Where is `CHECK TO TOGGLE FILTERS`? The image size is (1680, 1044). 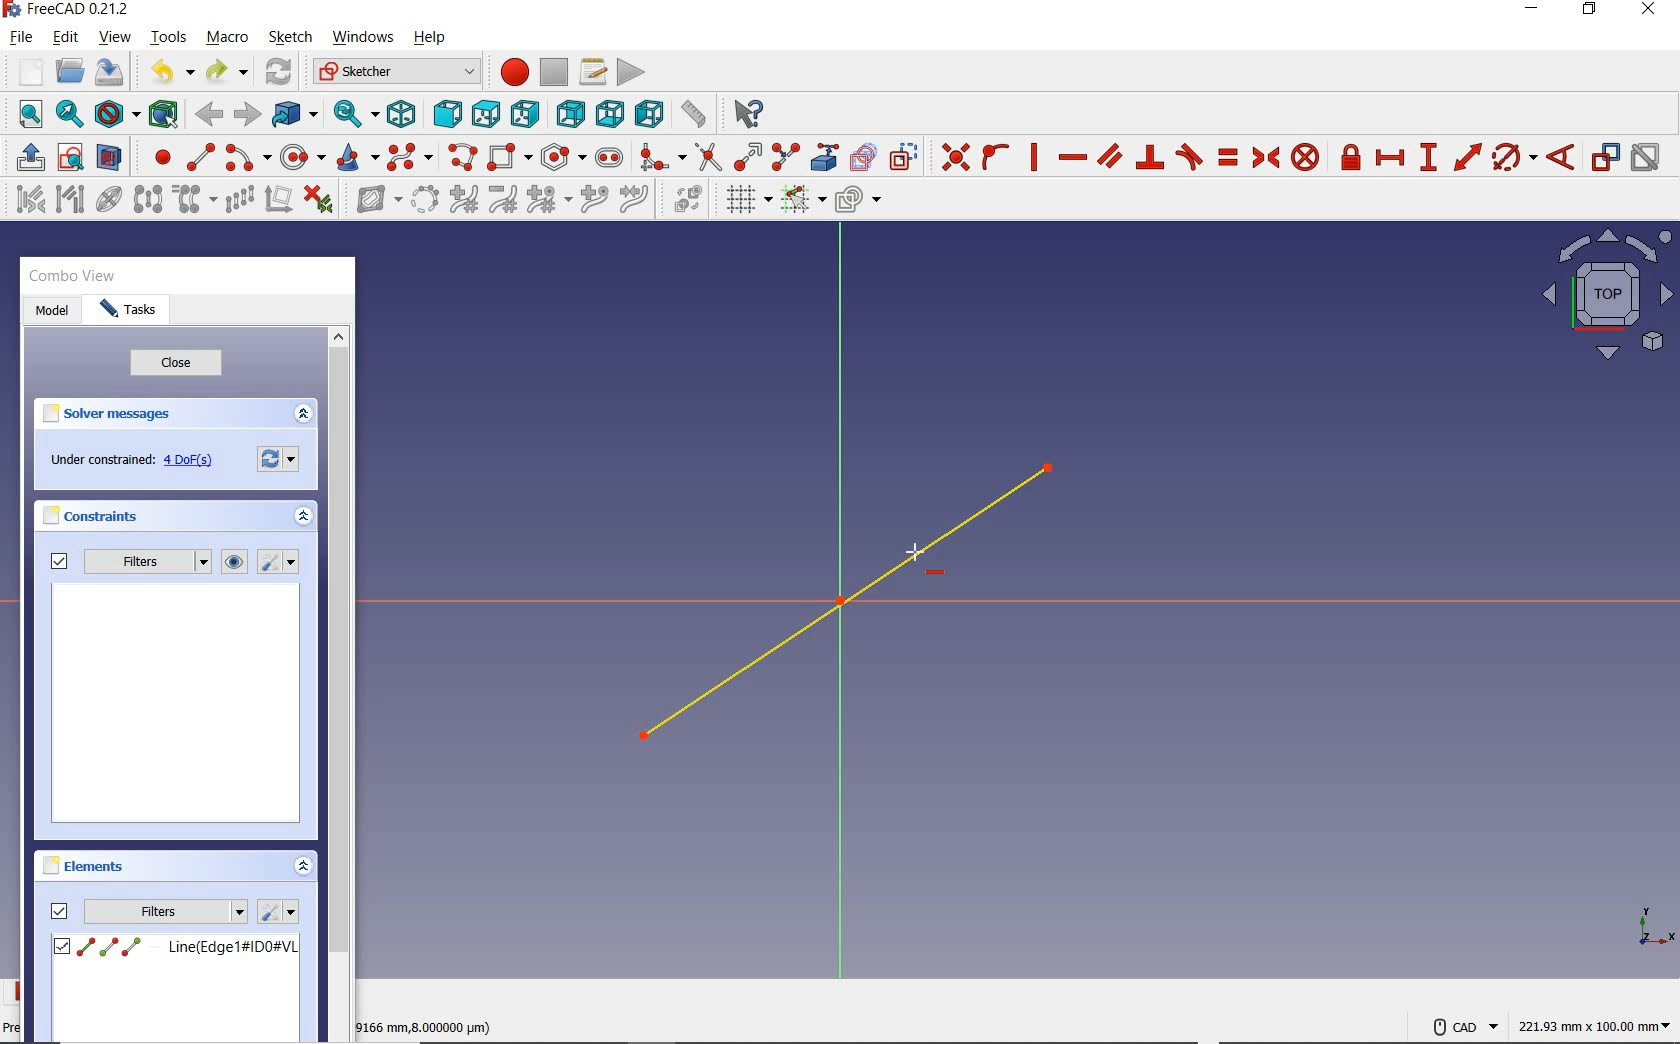
CHECK TO TOGGLE FILTERS is located at coordinates (57, 562).